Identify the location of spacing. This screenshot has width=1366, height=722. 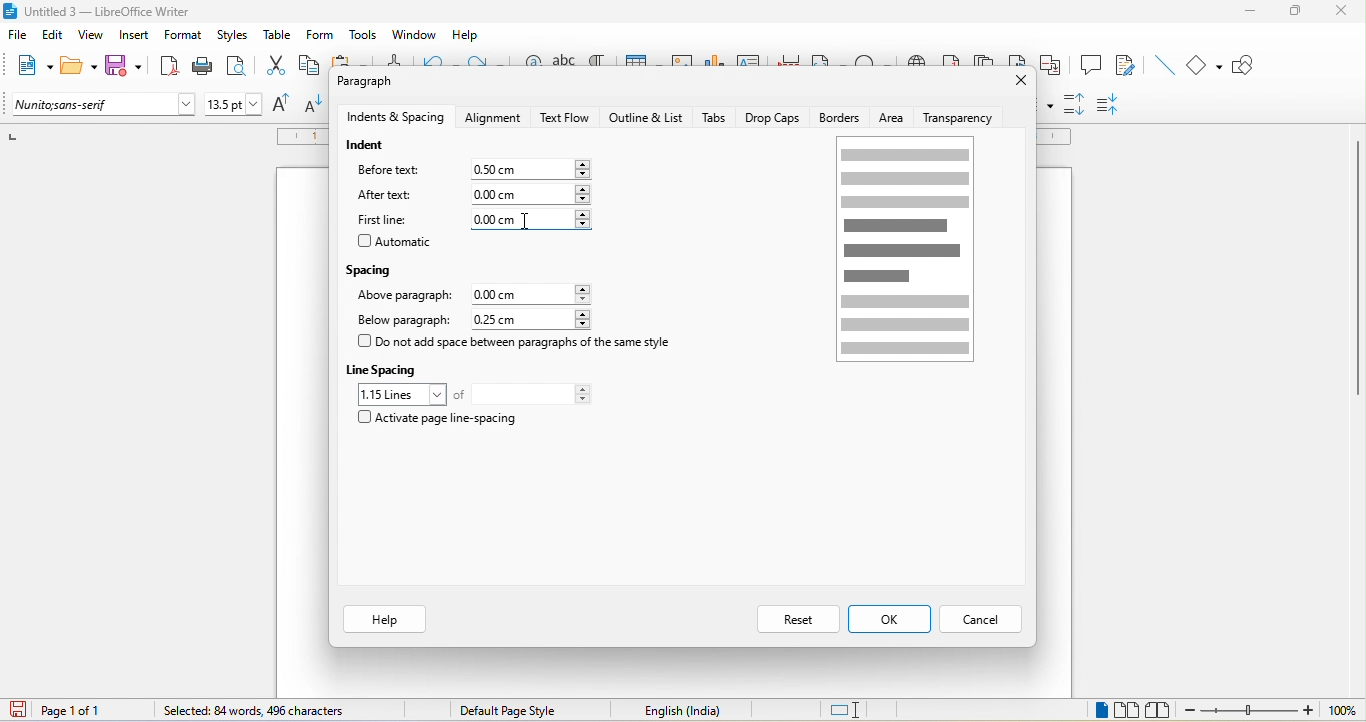
(377, 273).